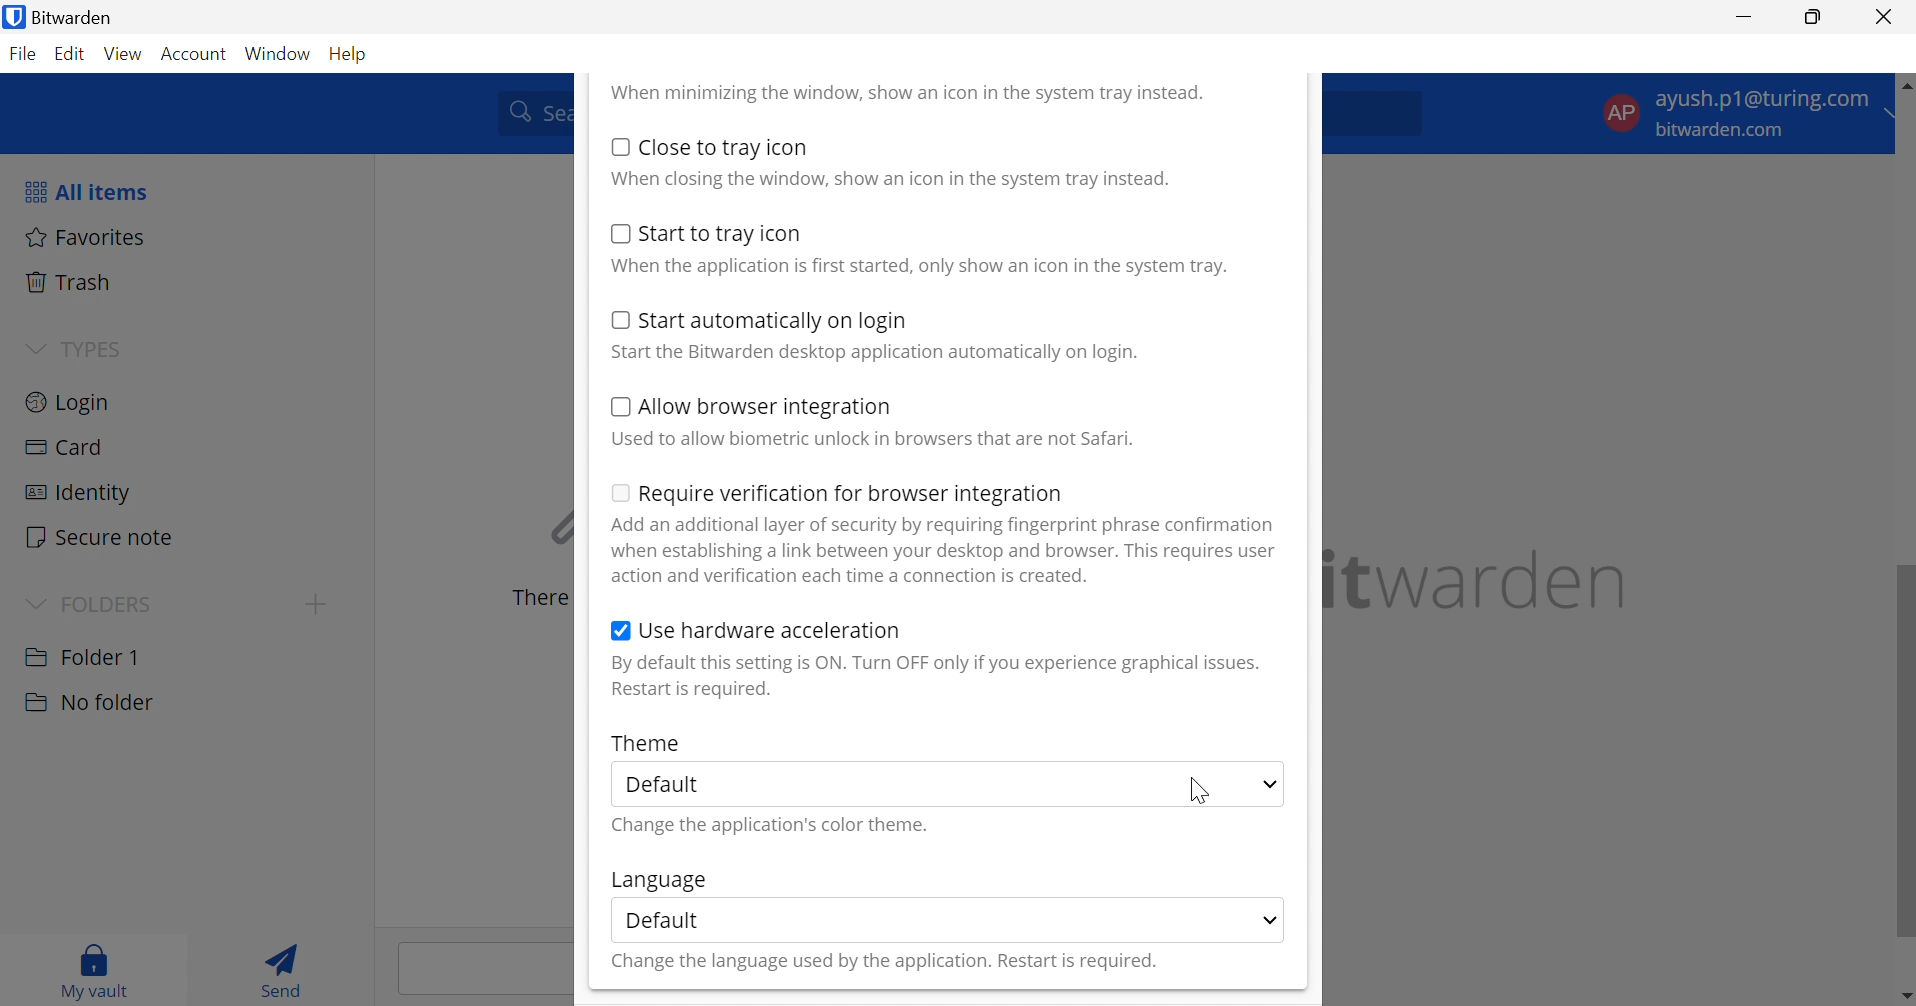 The image size is (1916, 1006). What do you see at coordinates (113, 602) in the screenshot?
I see `FOLDERS` at bounding box center [113, 602].